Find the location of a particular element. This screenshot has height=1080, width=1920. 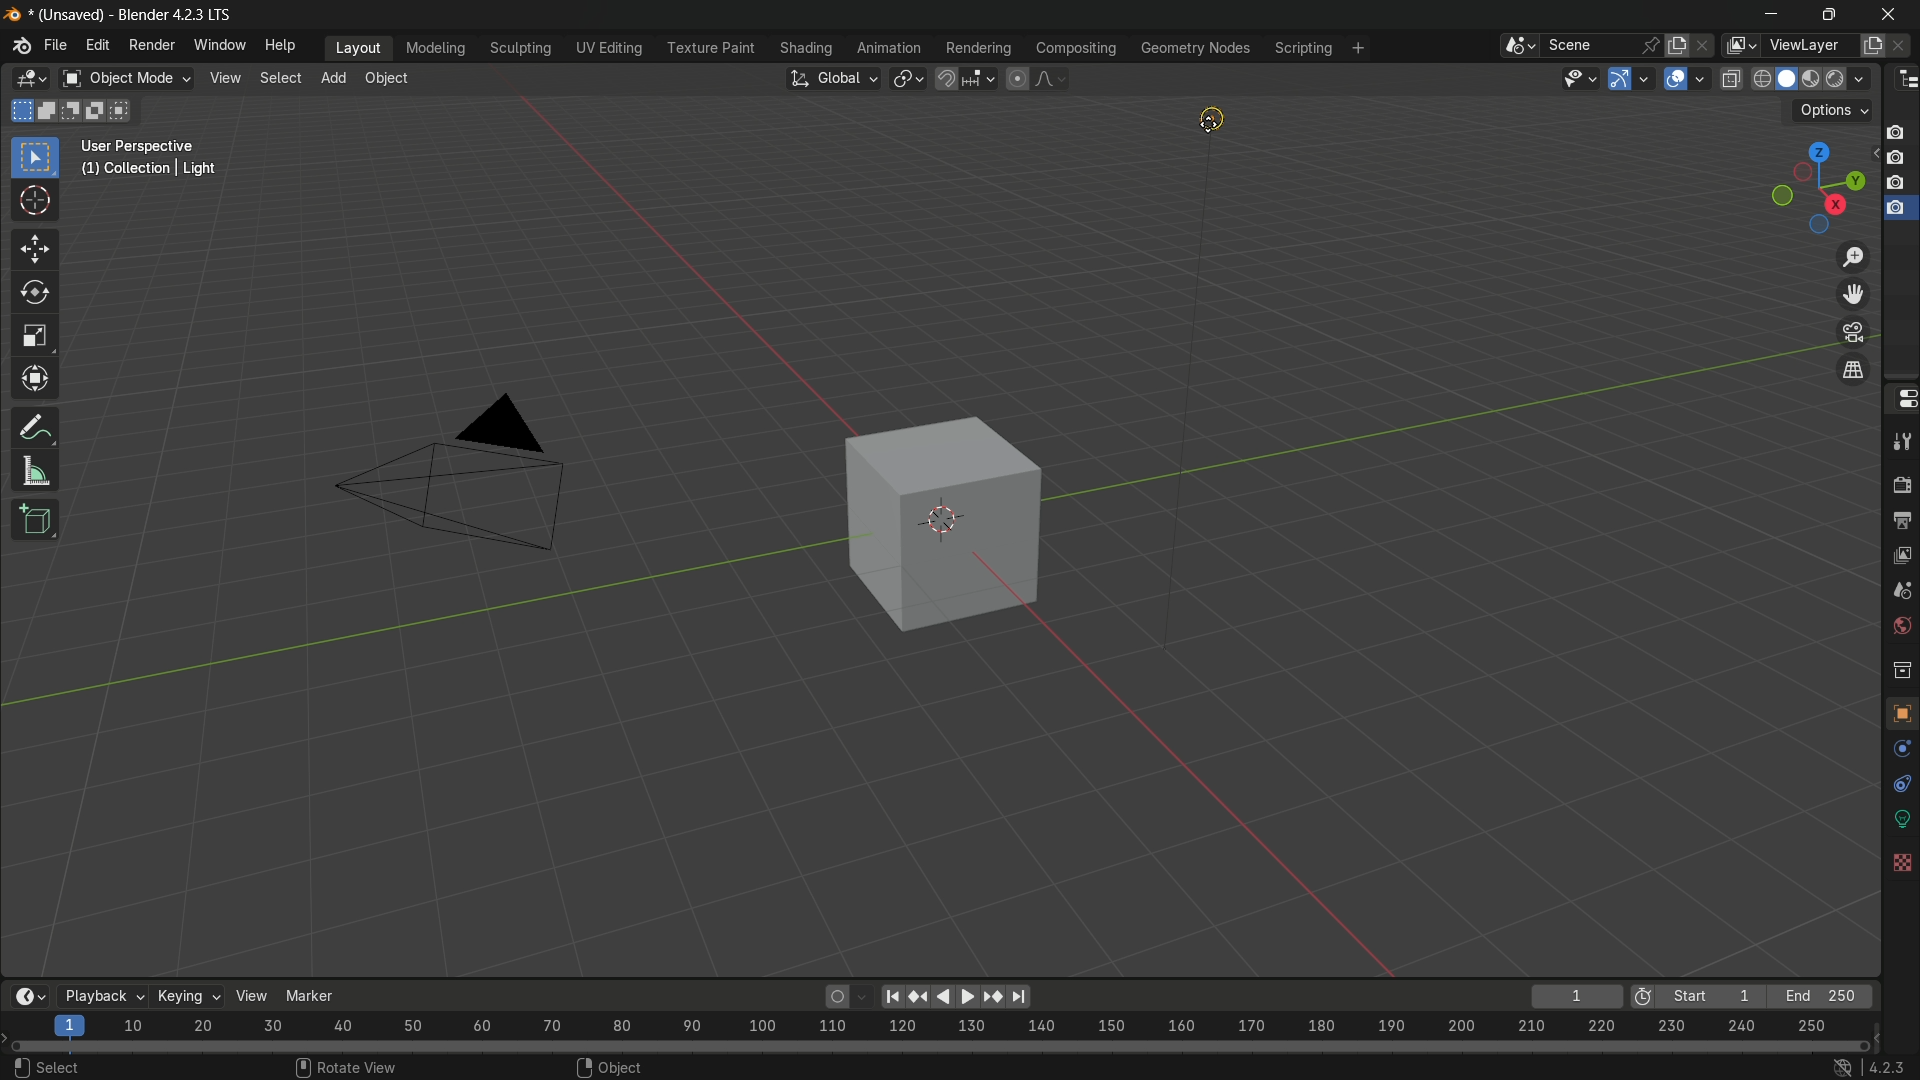

rotate view is located at coordinates (351, 1065).